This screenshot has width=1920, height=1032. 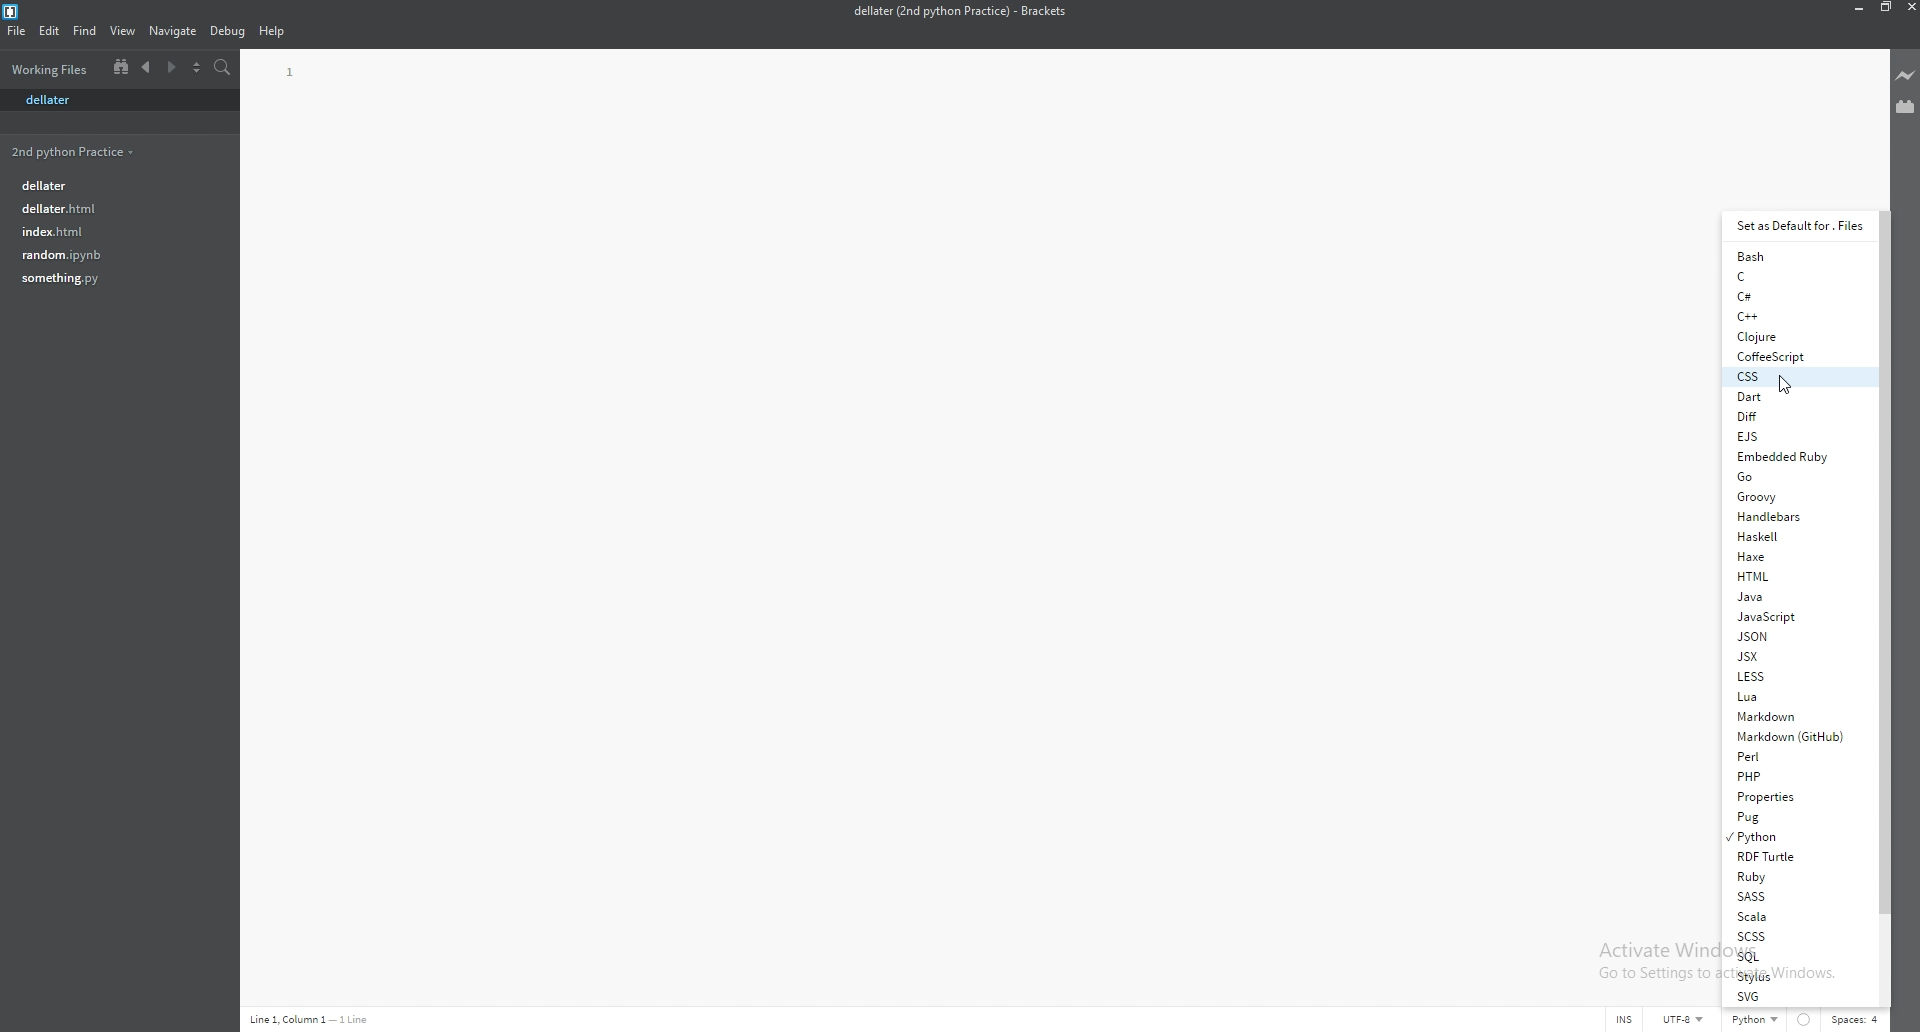 What do you see at coordinates (273, 32) in the screenshot?
I see `help` at bounding box center [273, 32].